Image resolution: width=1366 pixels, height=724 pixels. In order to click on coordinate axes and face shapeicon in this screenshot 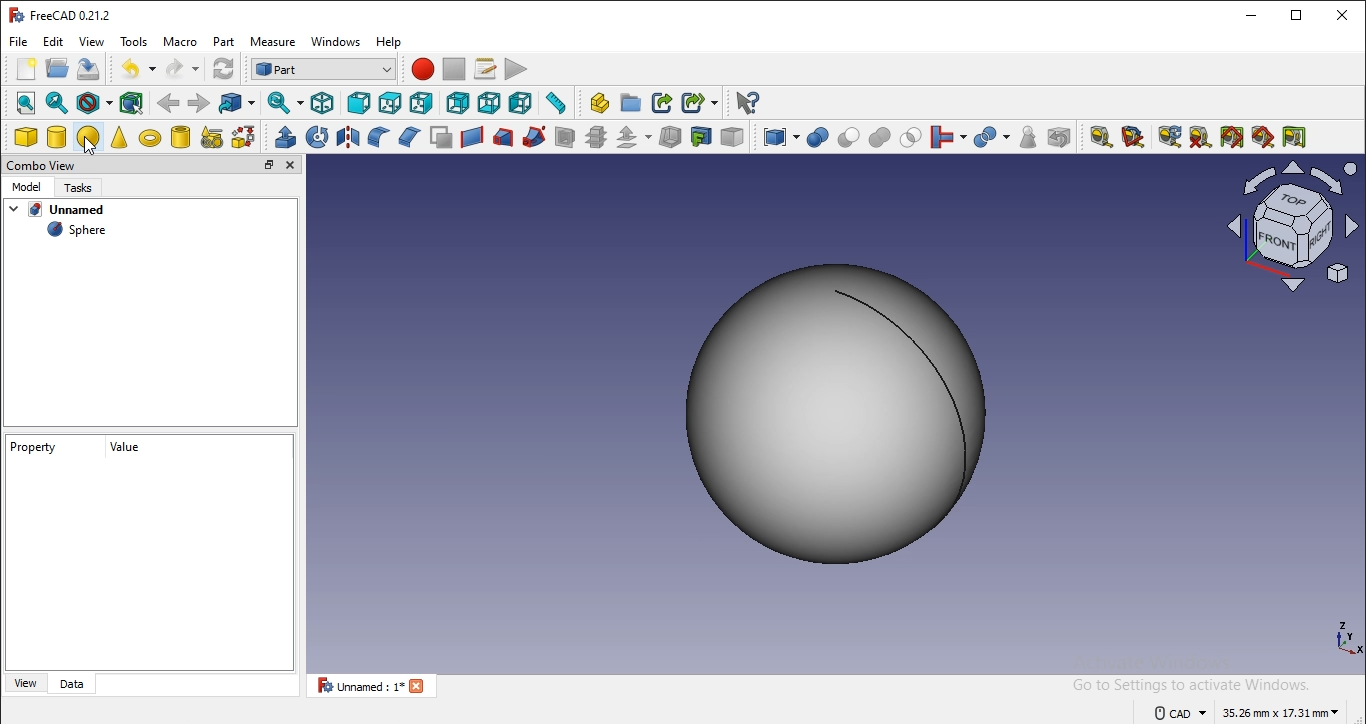, I will do `click(1293, 227)`.